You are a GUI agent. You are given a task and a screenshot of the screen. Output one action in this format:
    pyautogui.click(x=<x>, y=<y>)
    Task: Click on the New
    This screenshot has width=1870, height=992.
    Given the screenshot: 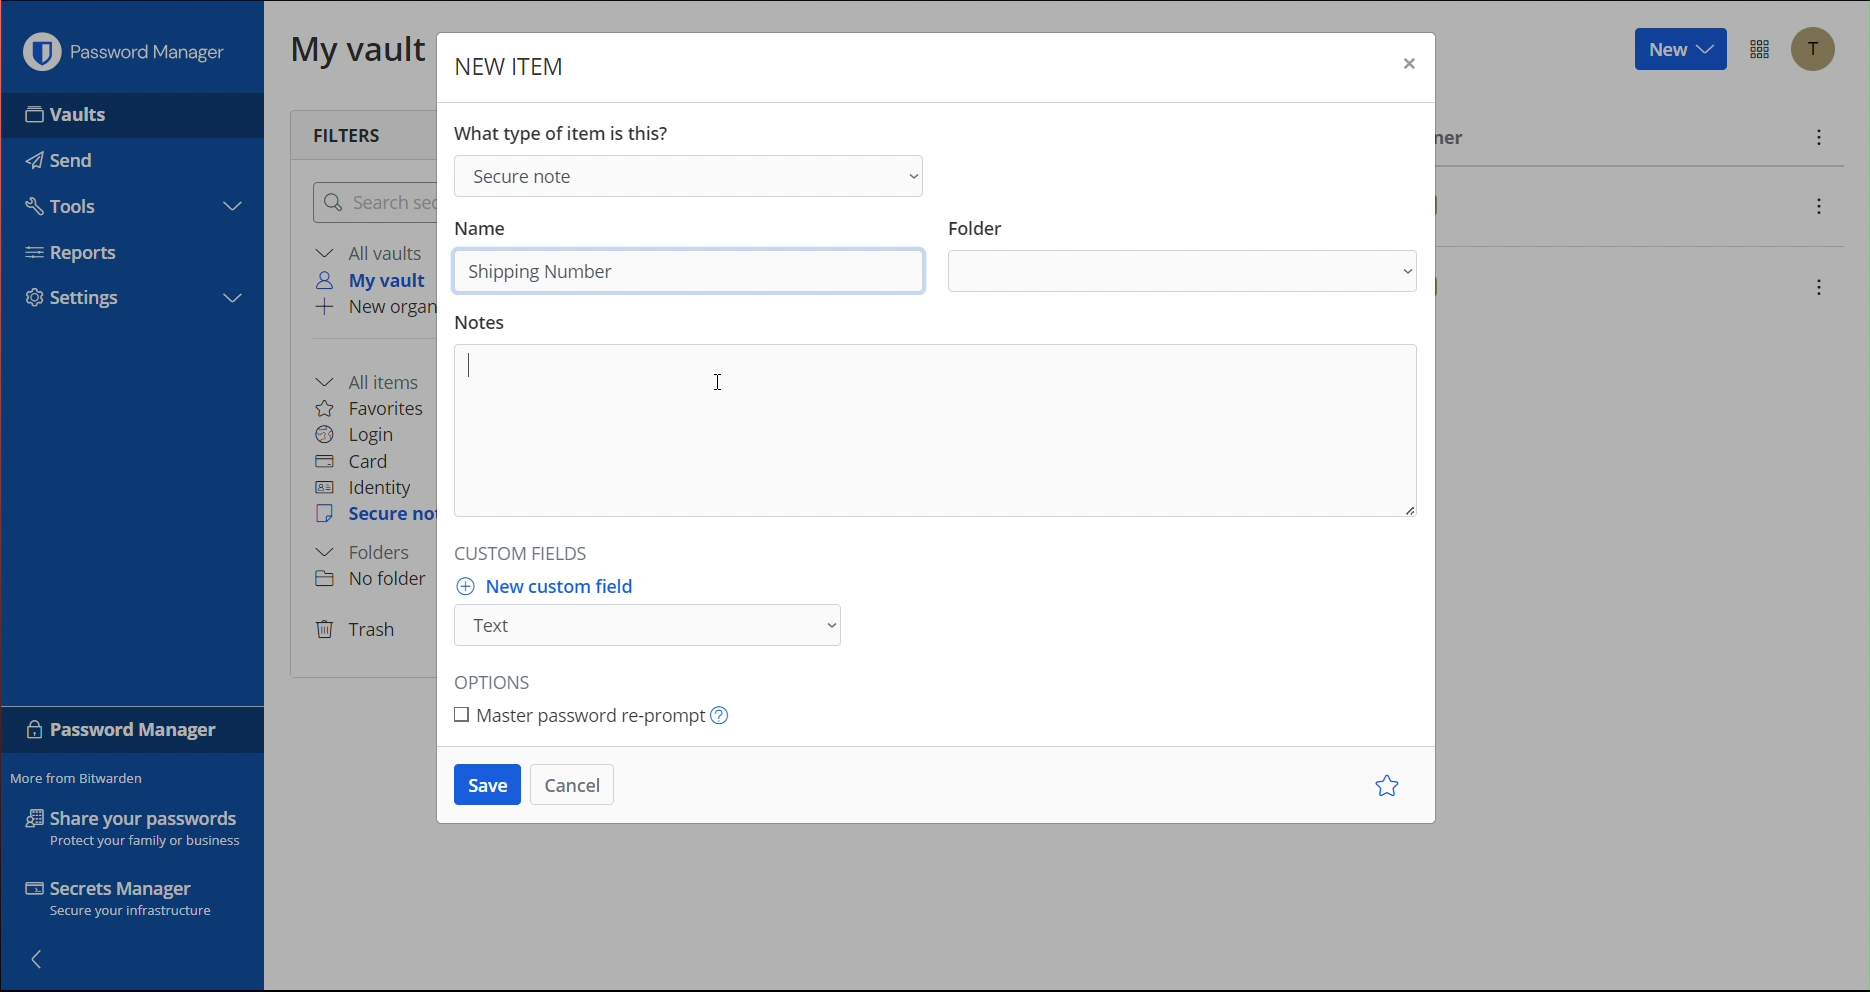 What is the action you would take?
    pyautogui.click(x=1680, y=52)
    